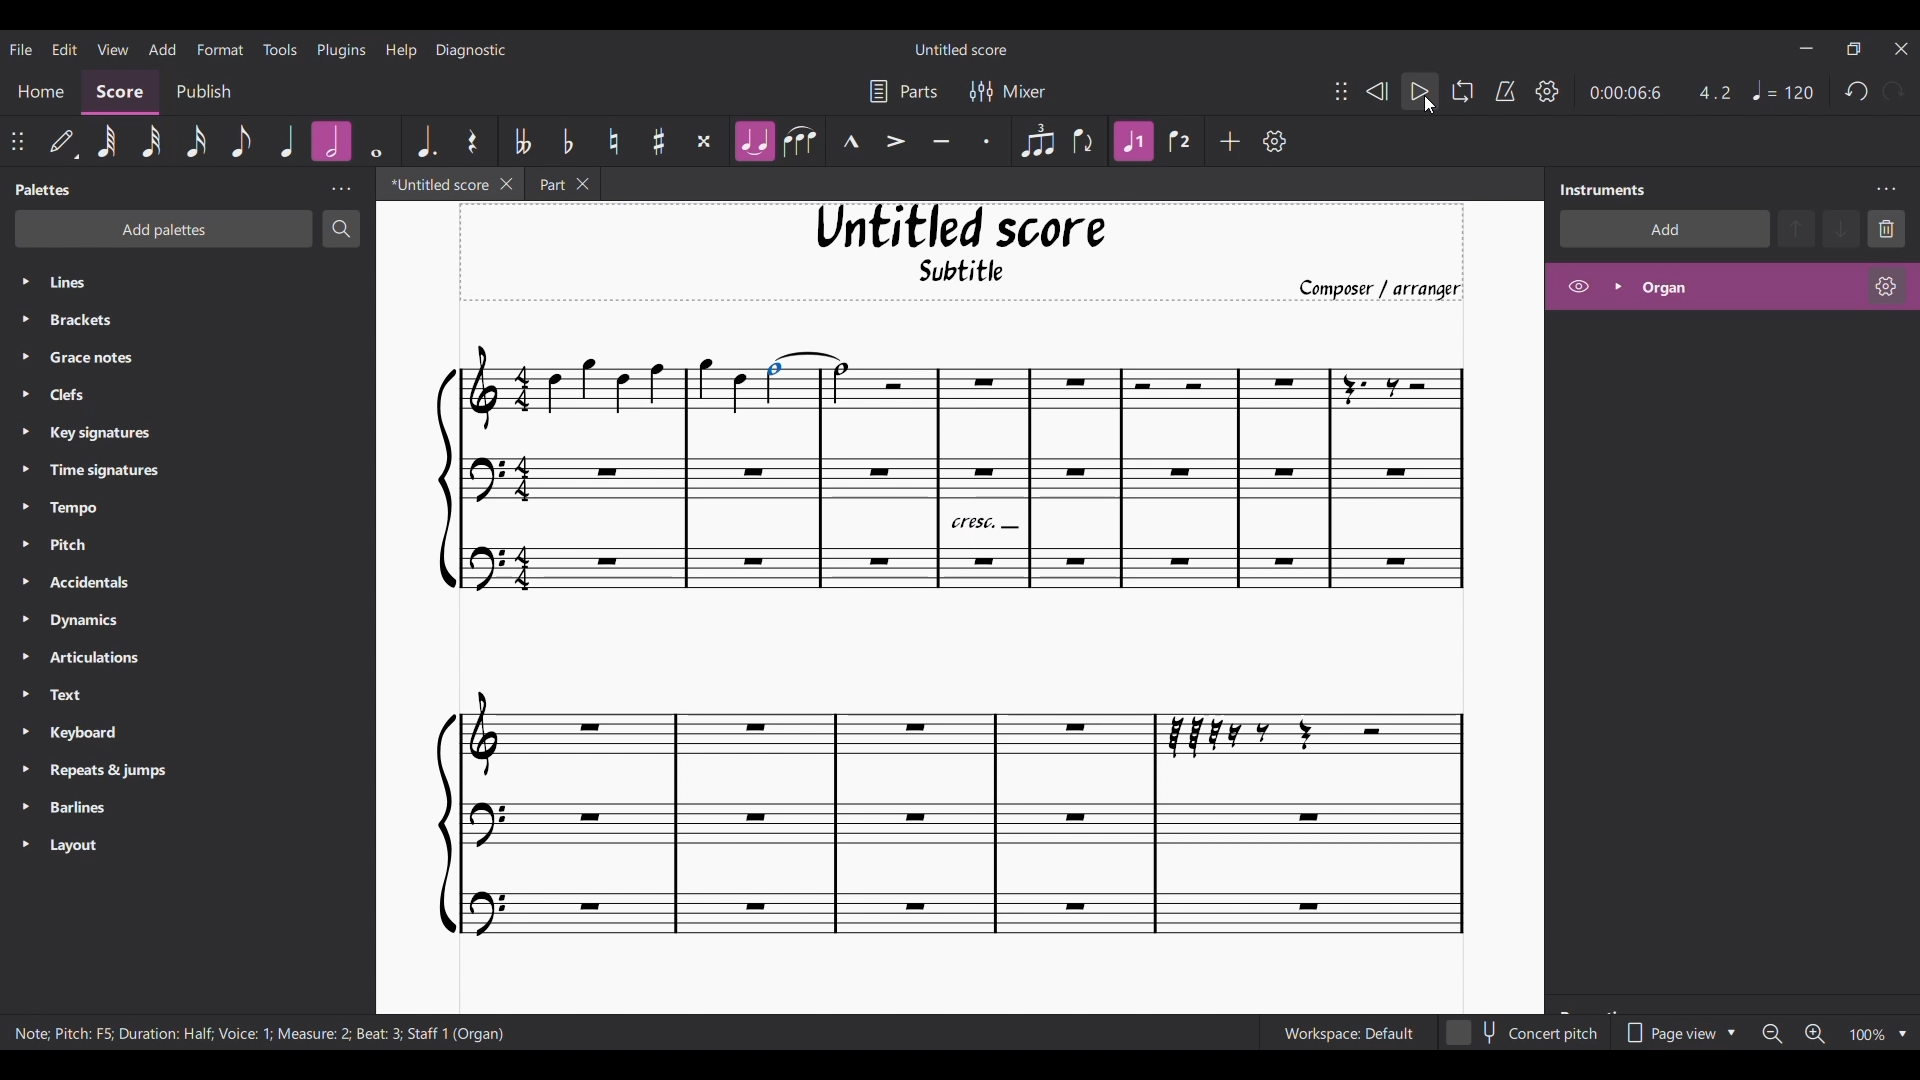  I want to click on Customize toolbar, so click(1275, 141).